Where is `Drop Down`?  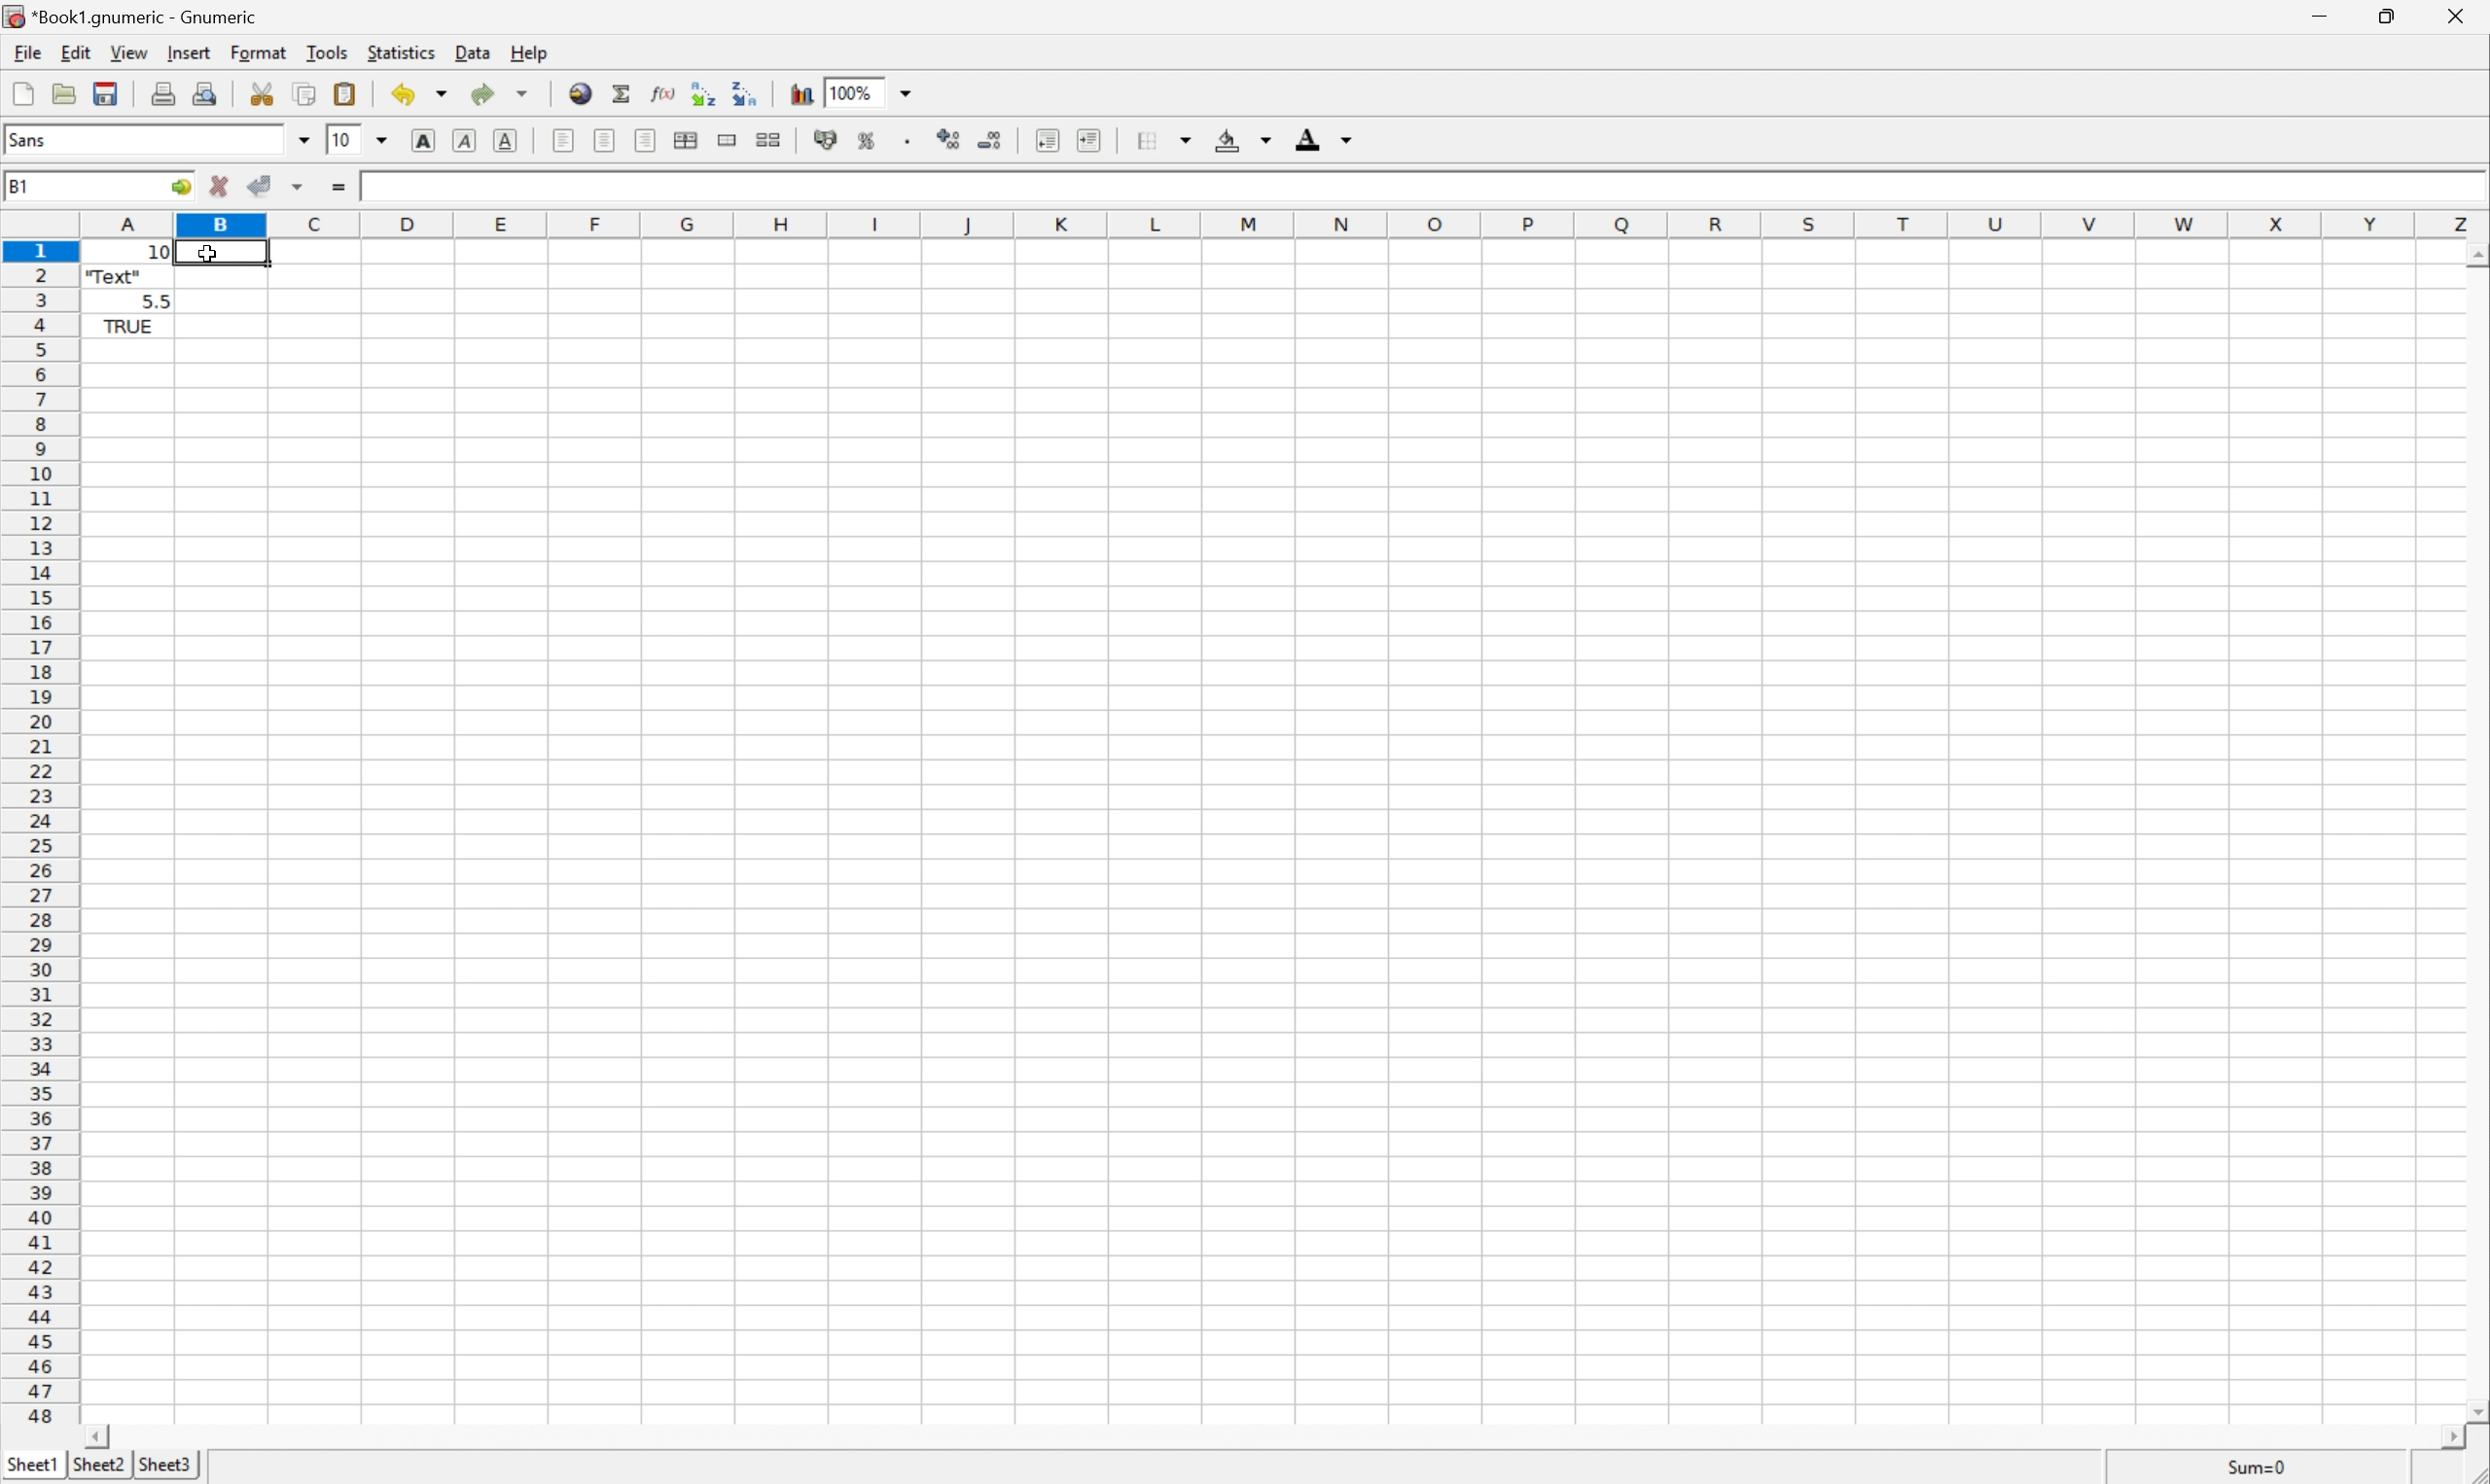
Drop Down is located at coordinates (299, 139).